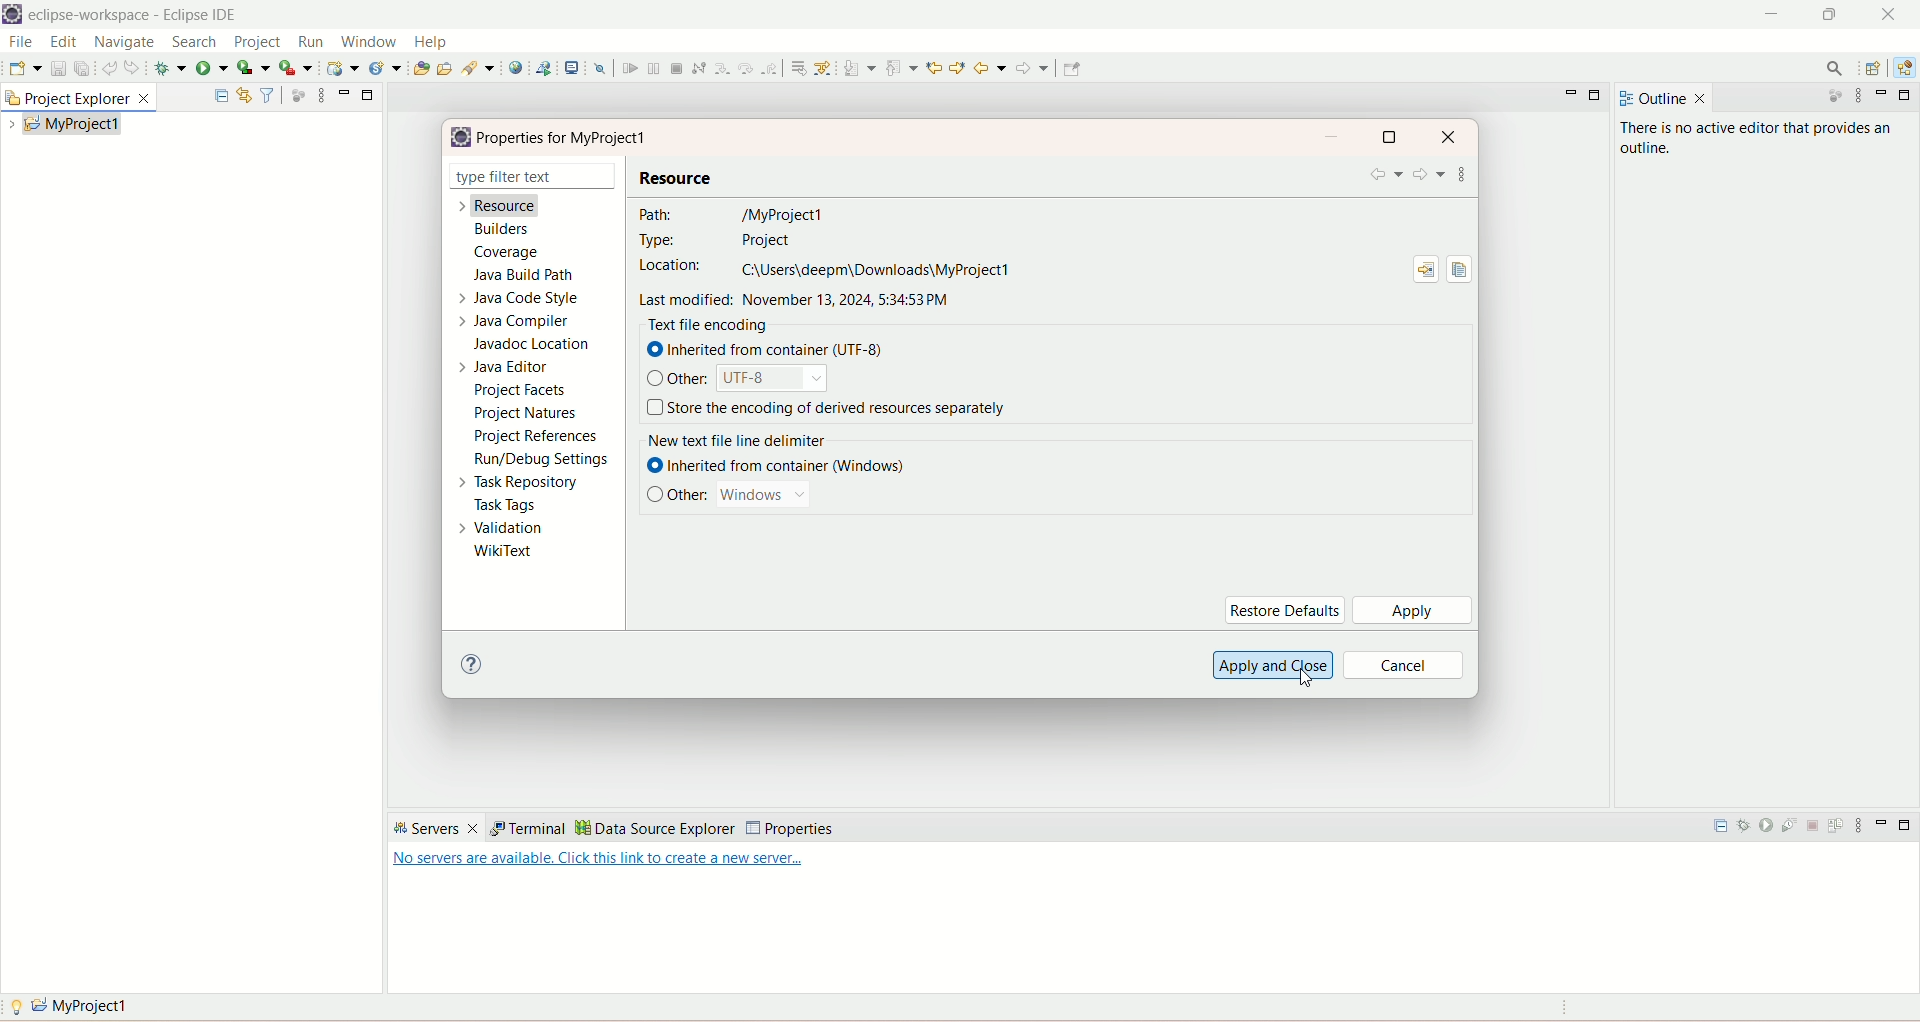  Describe the element at coordinates (599, 863) in the screenshot. I see `text` at that location.